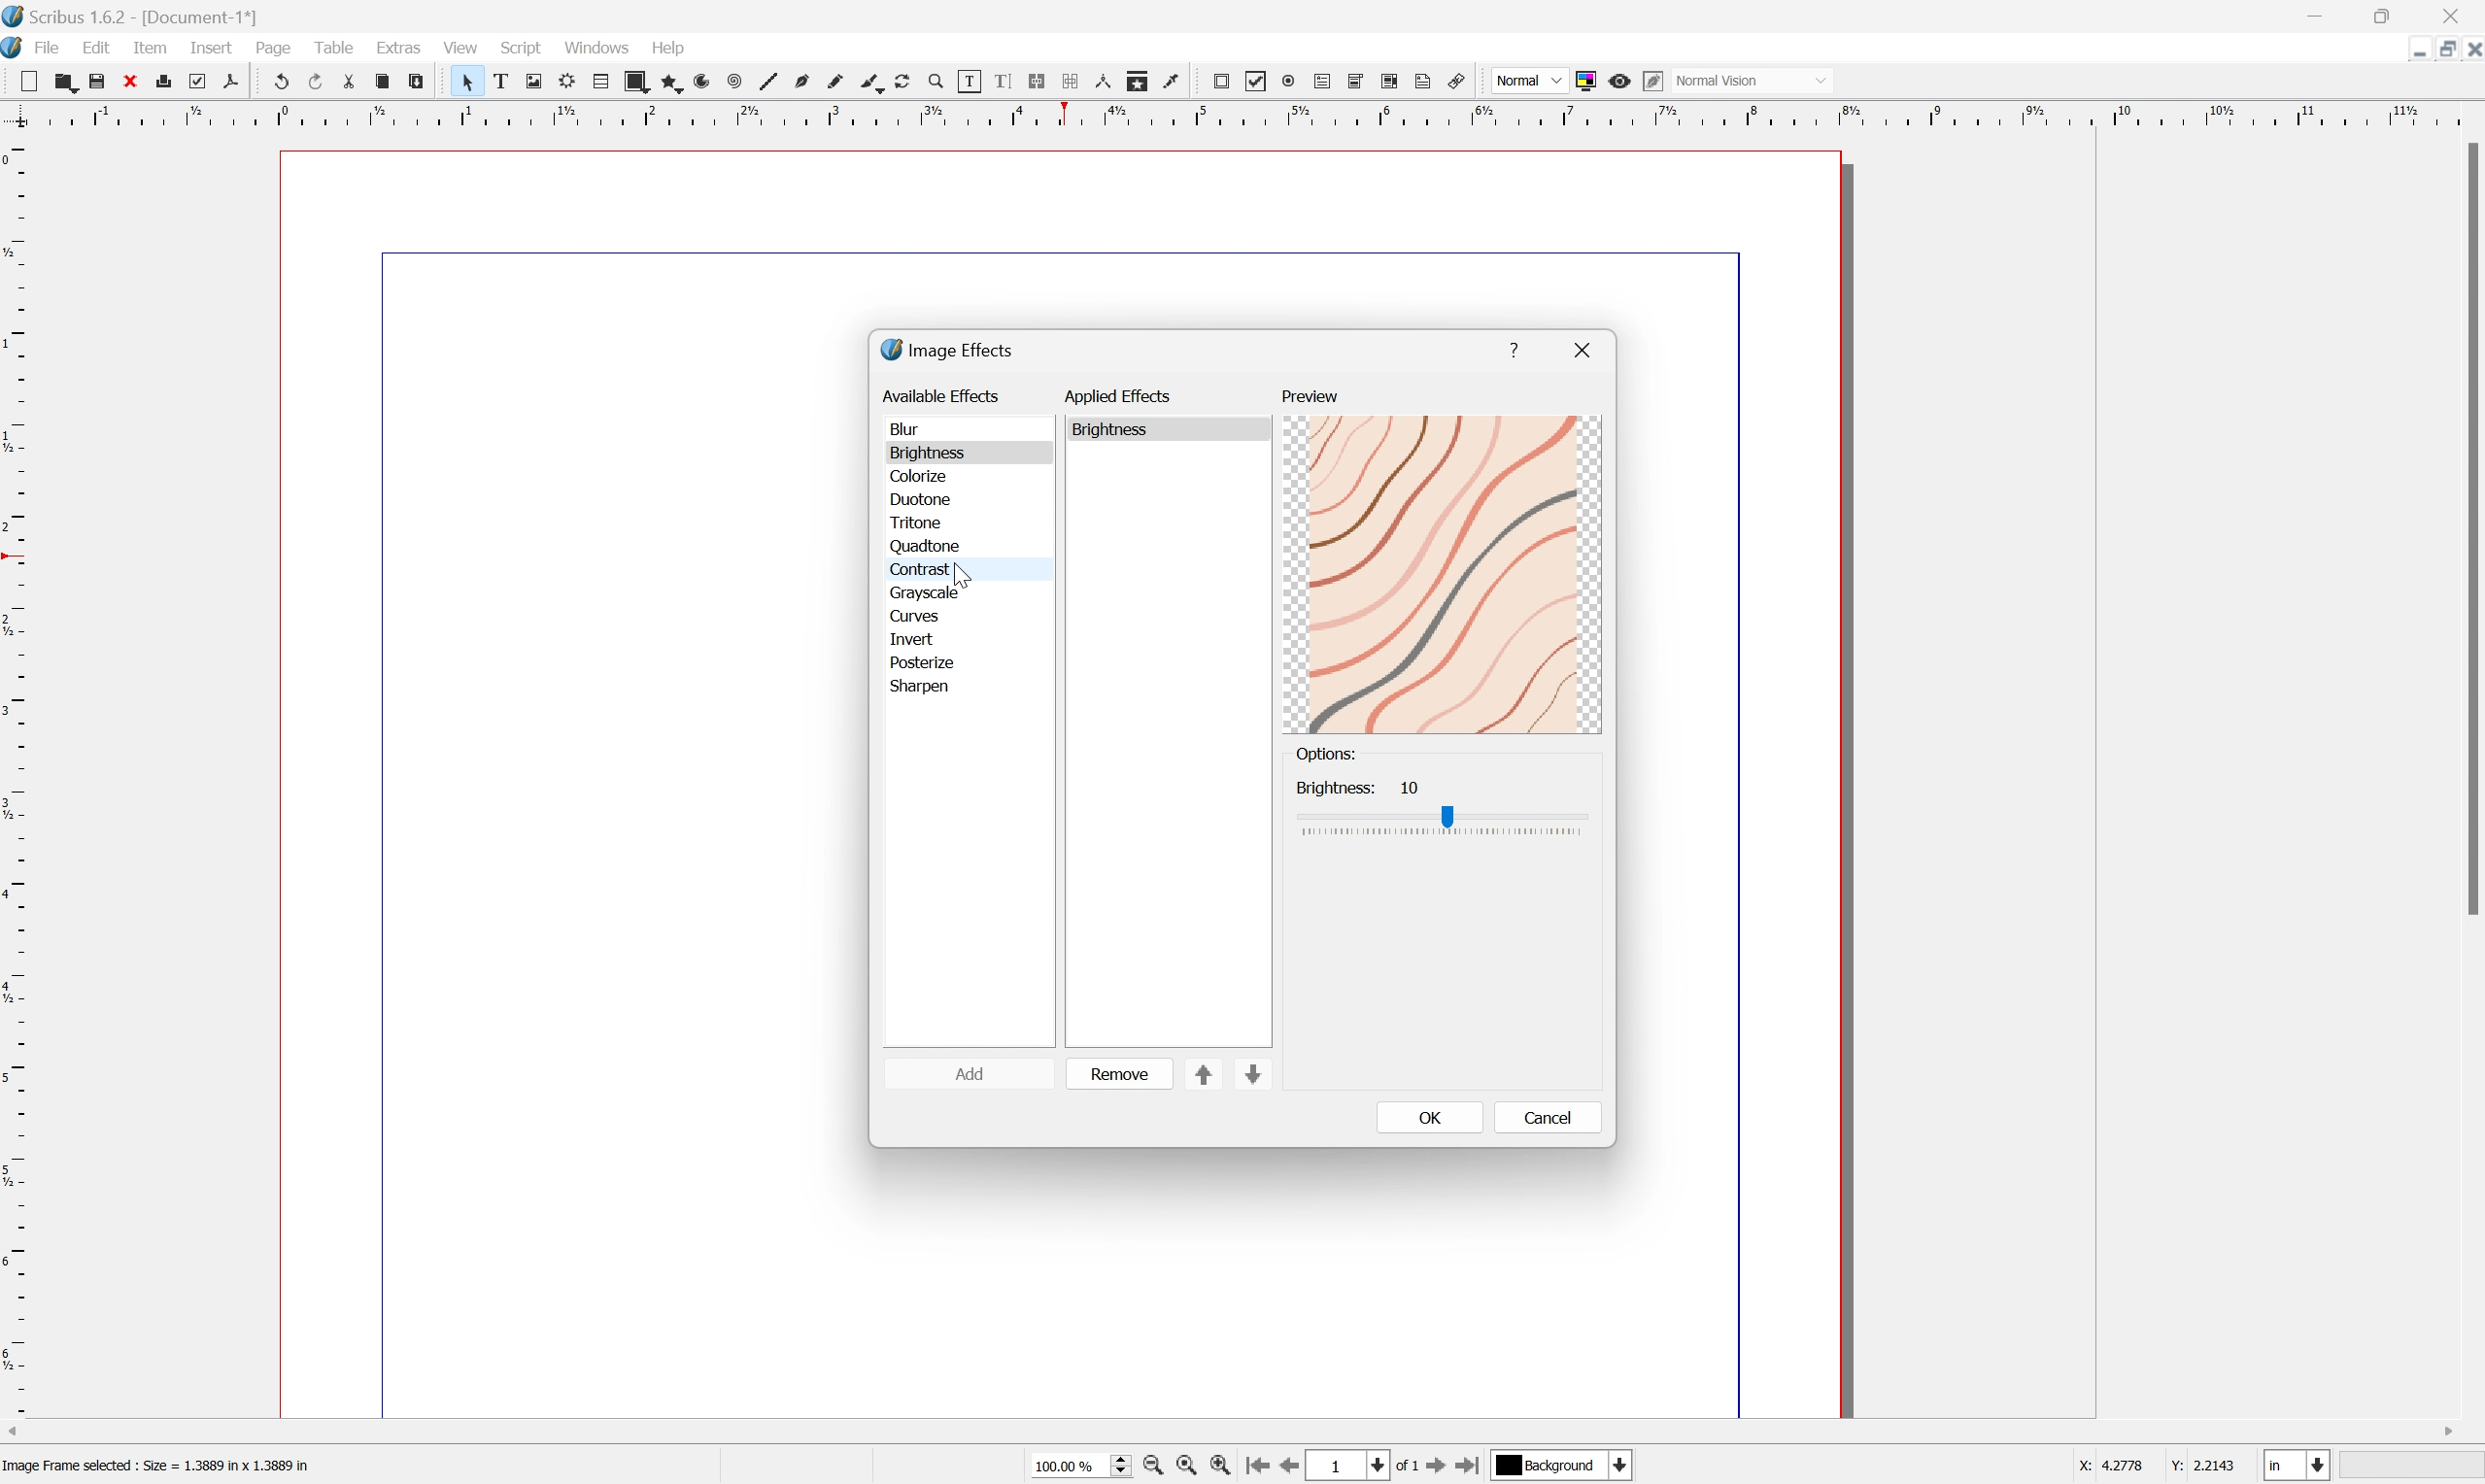 The height and width of the screenshot is (1484, 2485). What do you see at coordinates (531, 77) in the screenshot?
I see `Image frame` at bounding box center [531, 77].